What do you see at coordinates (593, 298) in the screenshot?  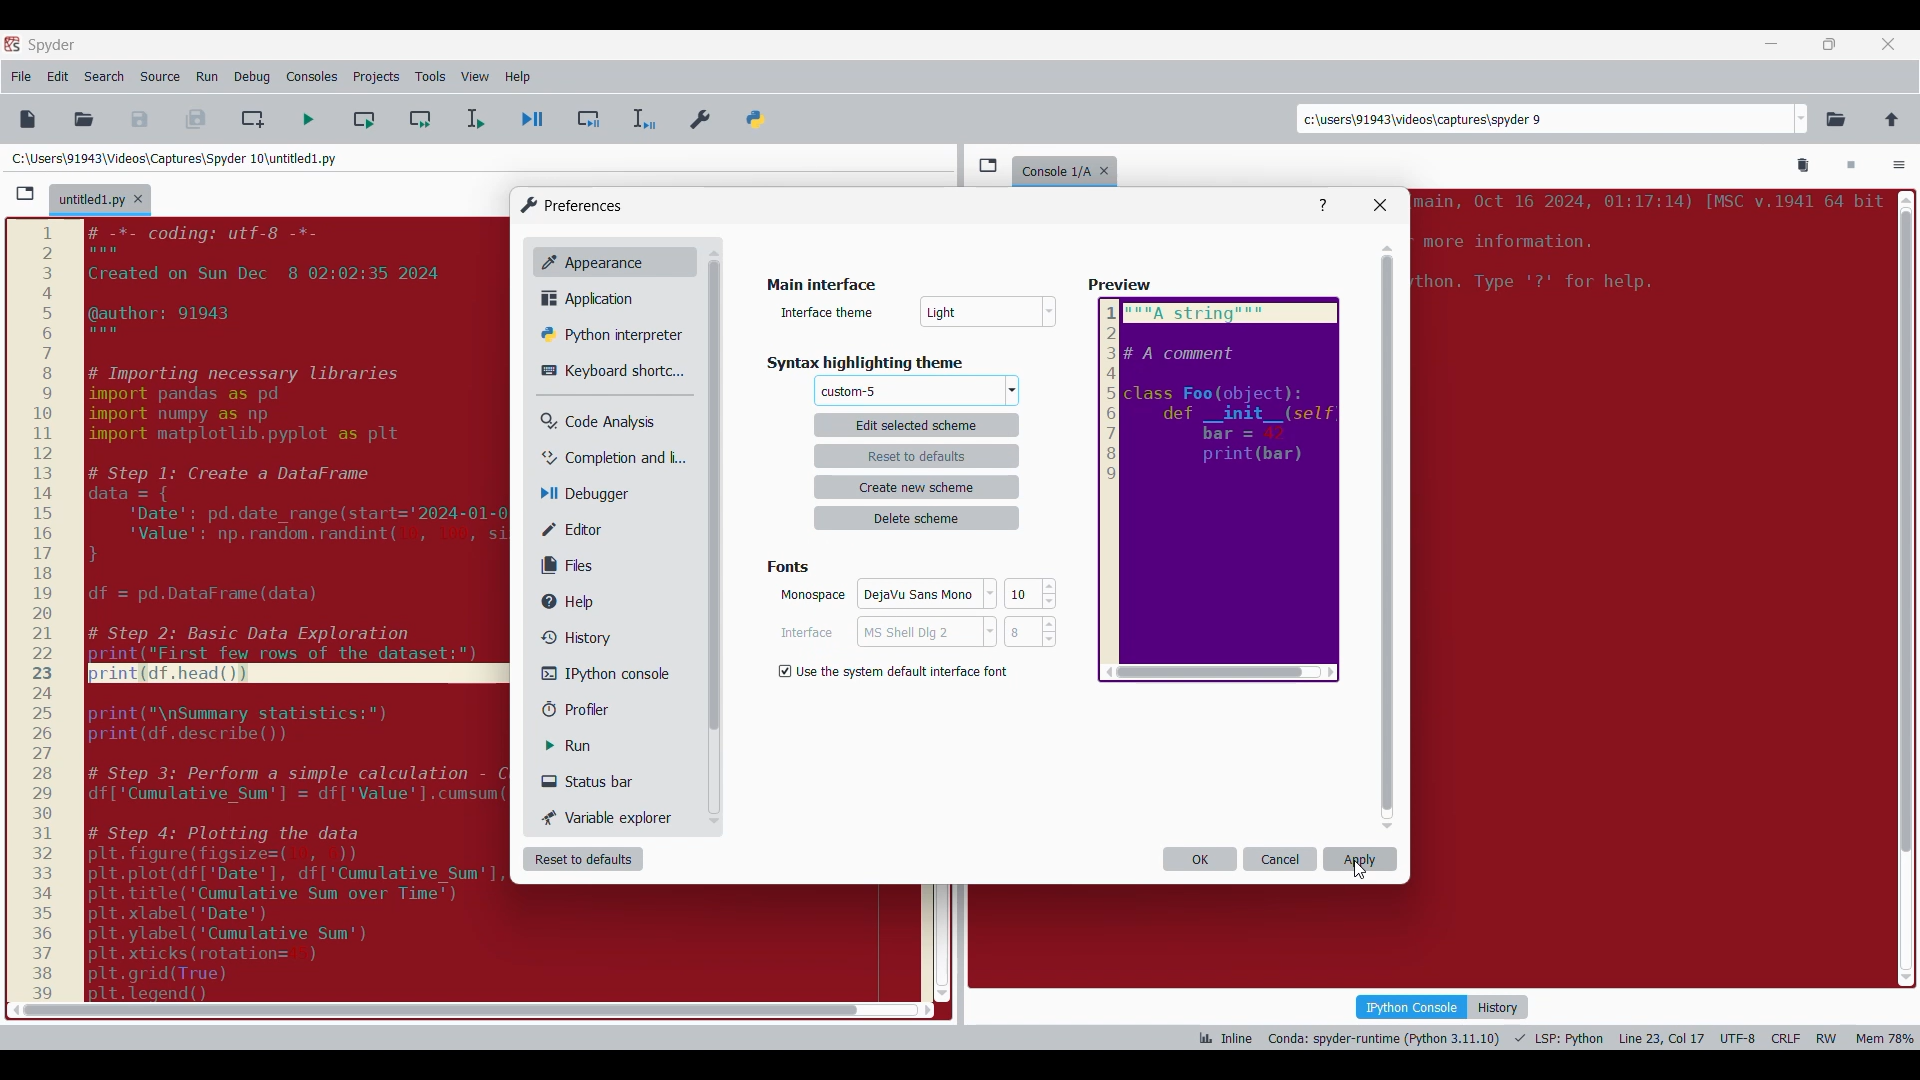 I see `Application` at bounding box center [593, 298].